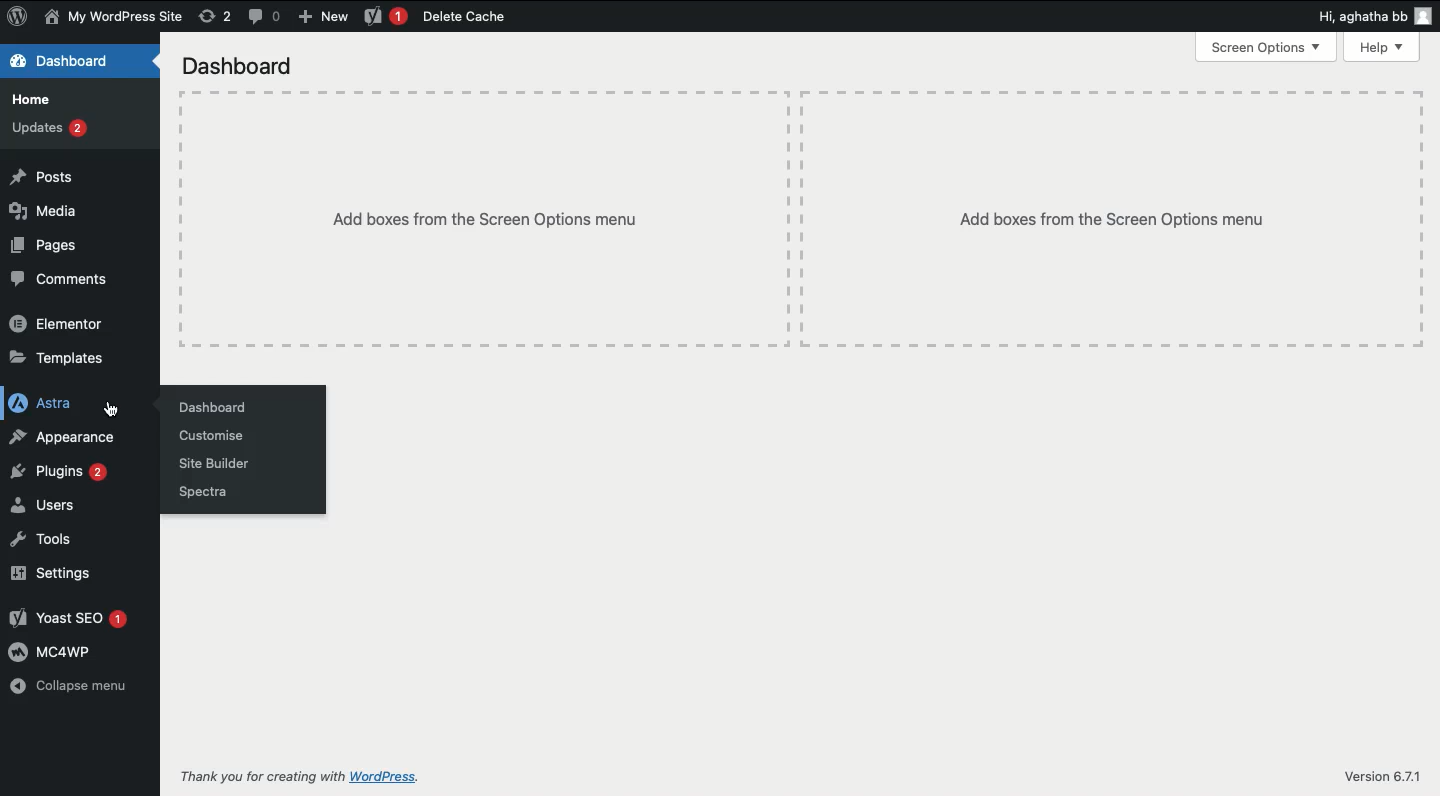  I want to click on Posts, so click(42, 175).